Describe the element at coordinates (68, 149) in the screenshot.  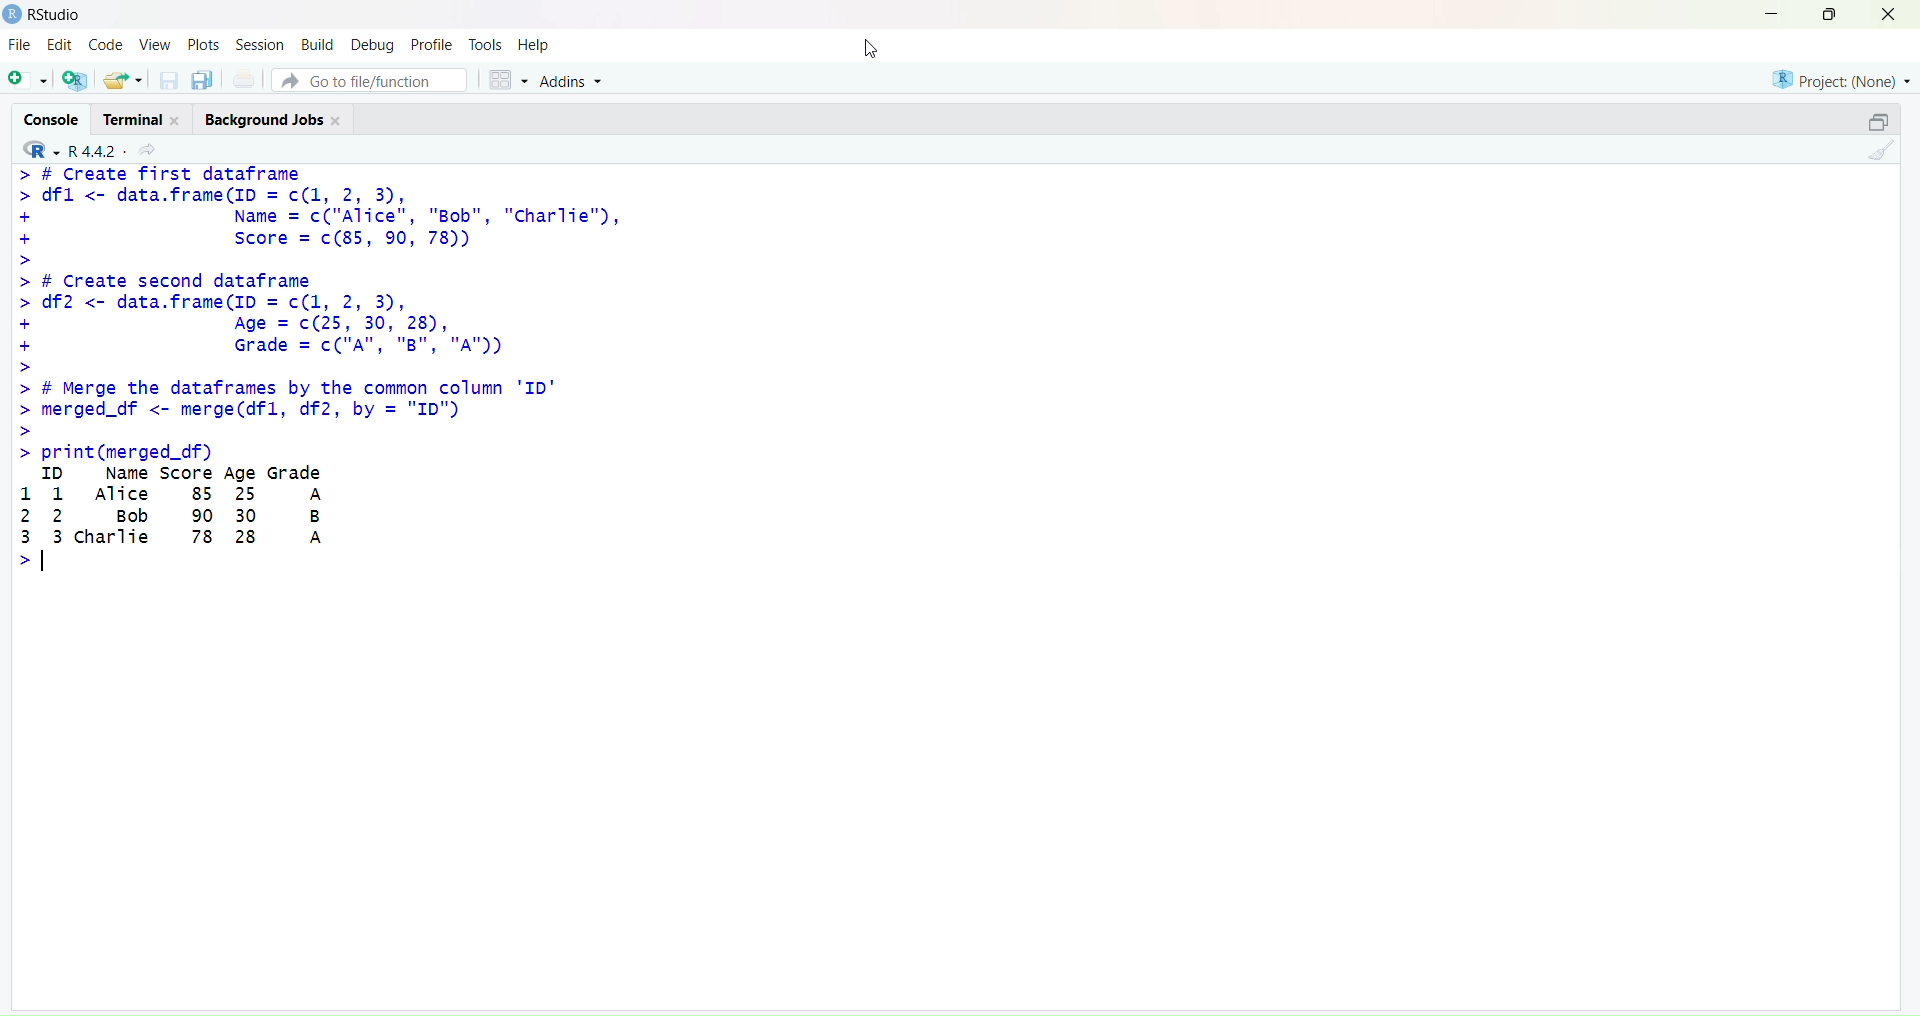
I see `R 4.4.2` at that location.